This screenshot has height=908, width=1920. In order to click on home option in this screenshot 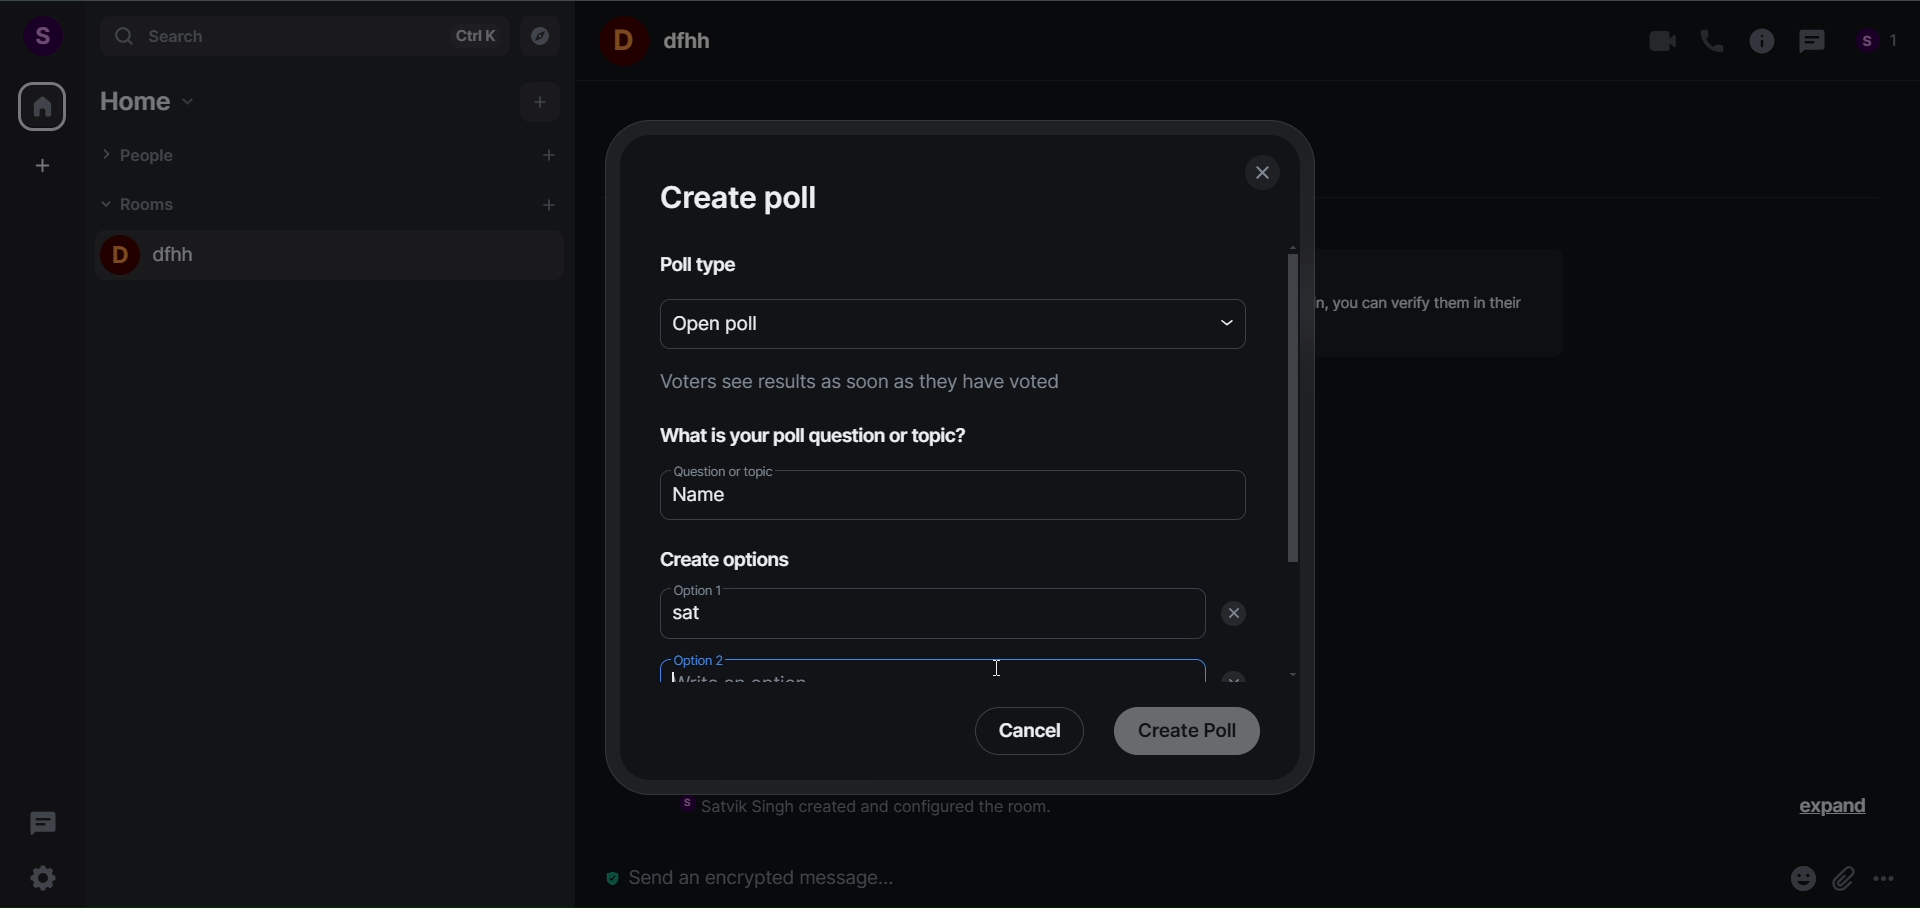, I will do `click(155, 98)`.